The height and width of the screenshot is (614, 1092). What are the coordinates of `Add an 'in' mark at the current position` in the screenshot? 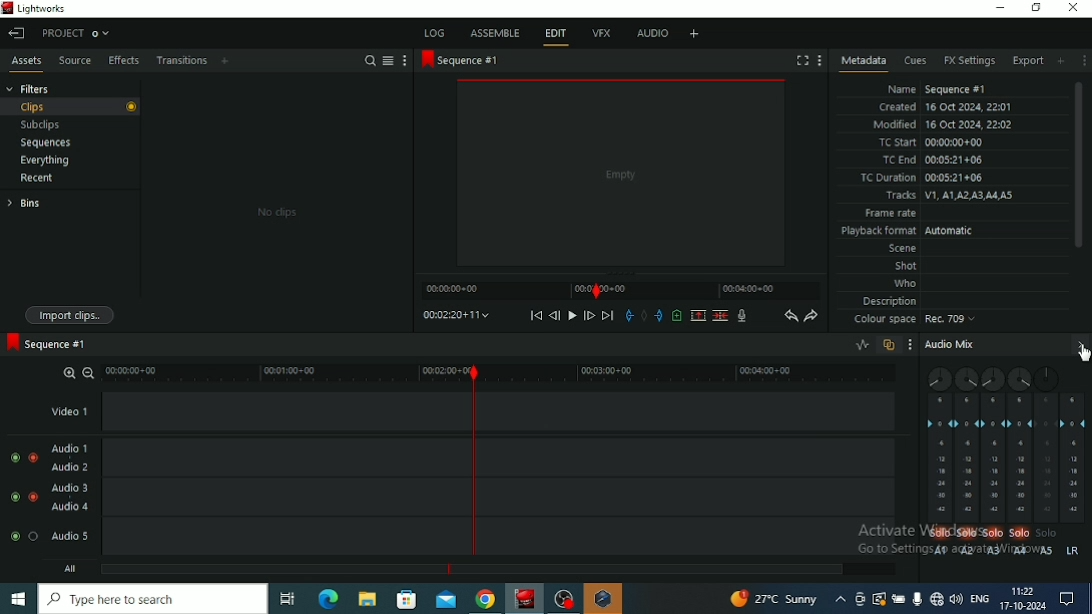 It's located at (628, 316).